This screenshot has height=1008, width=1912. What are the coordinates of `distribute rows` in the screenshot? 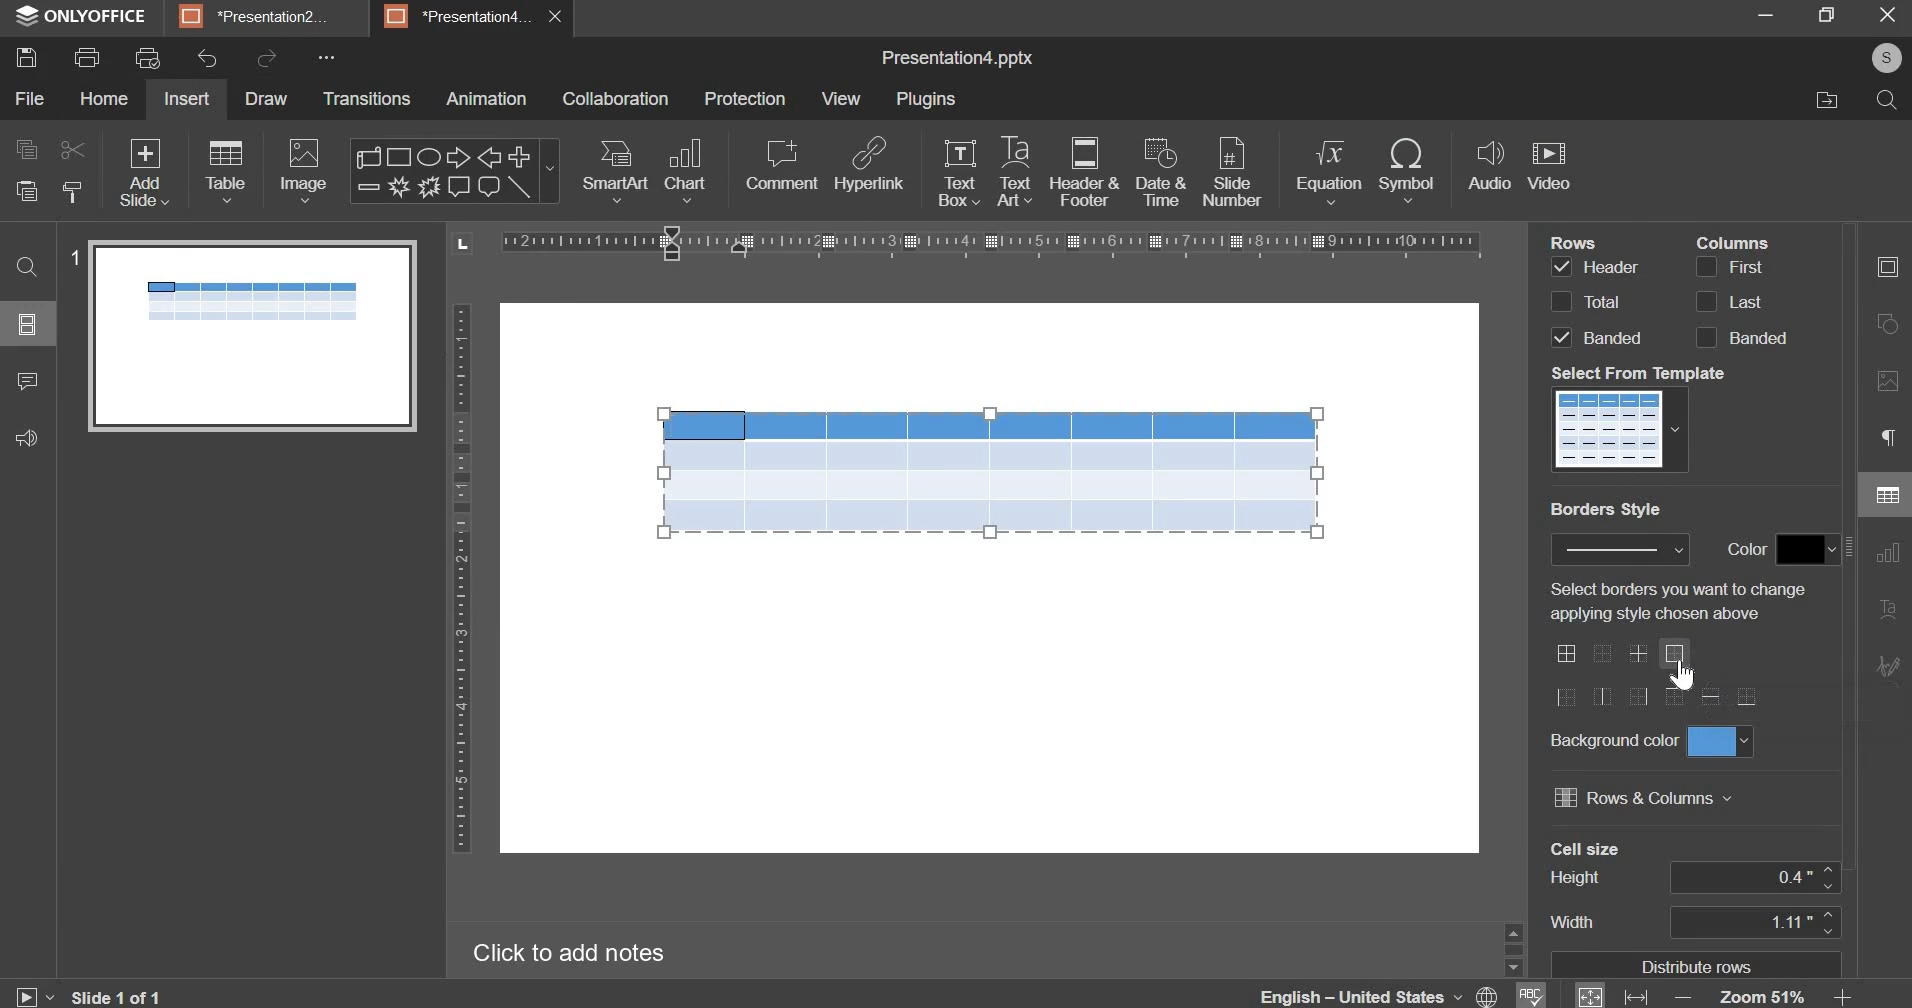 It's located at (1693, 962).